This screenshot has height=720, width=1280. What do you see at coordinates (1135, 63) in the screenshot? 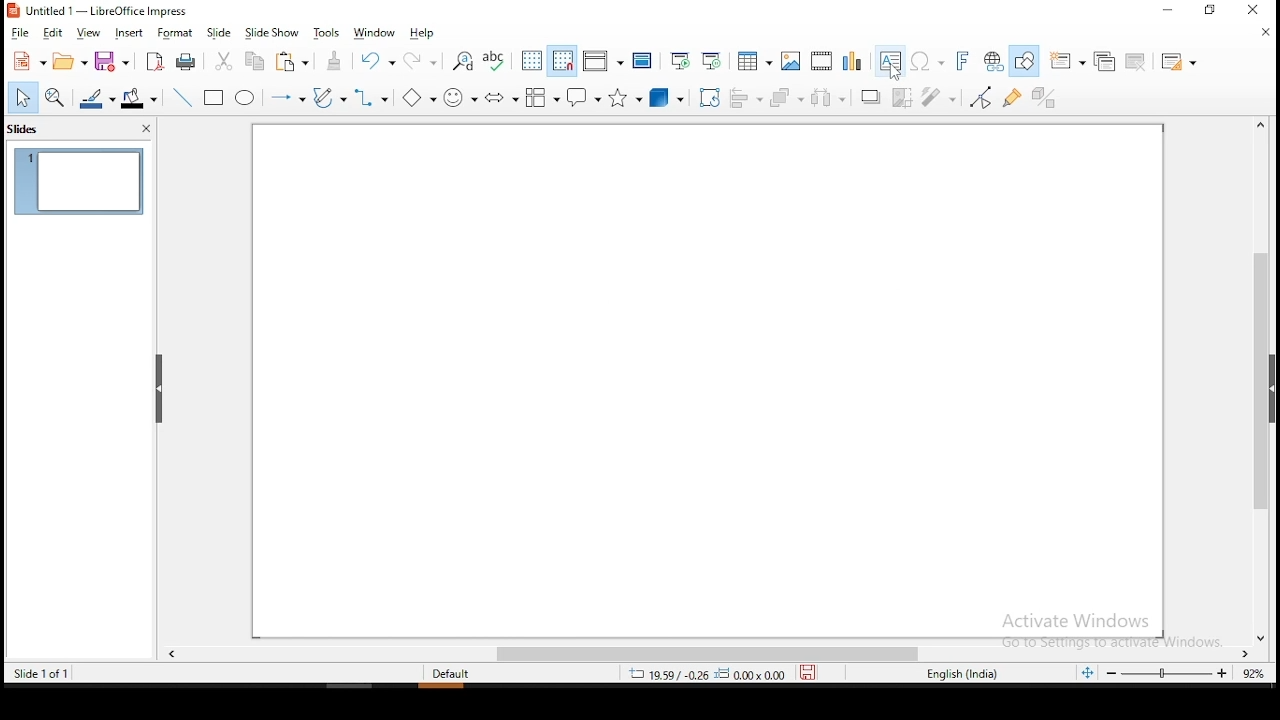
I see `delete slide` at bounding box center [1135, 63].